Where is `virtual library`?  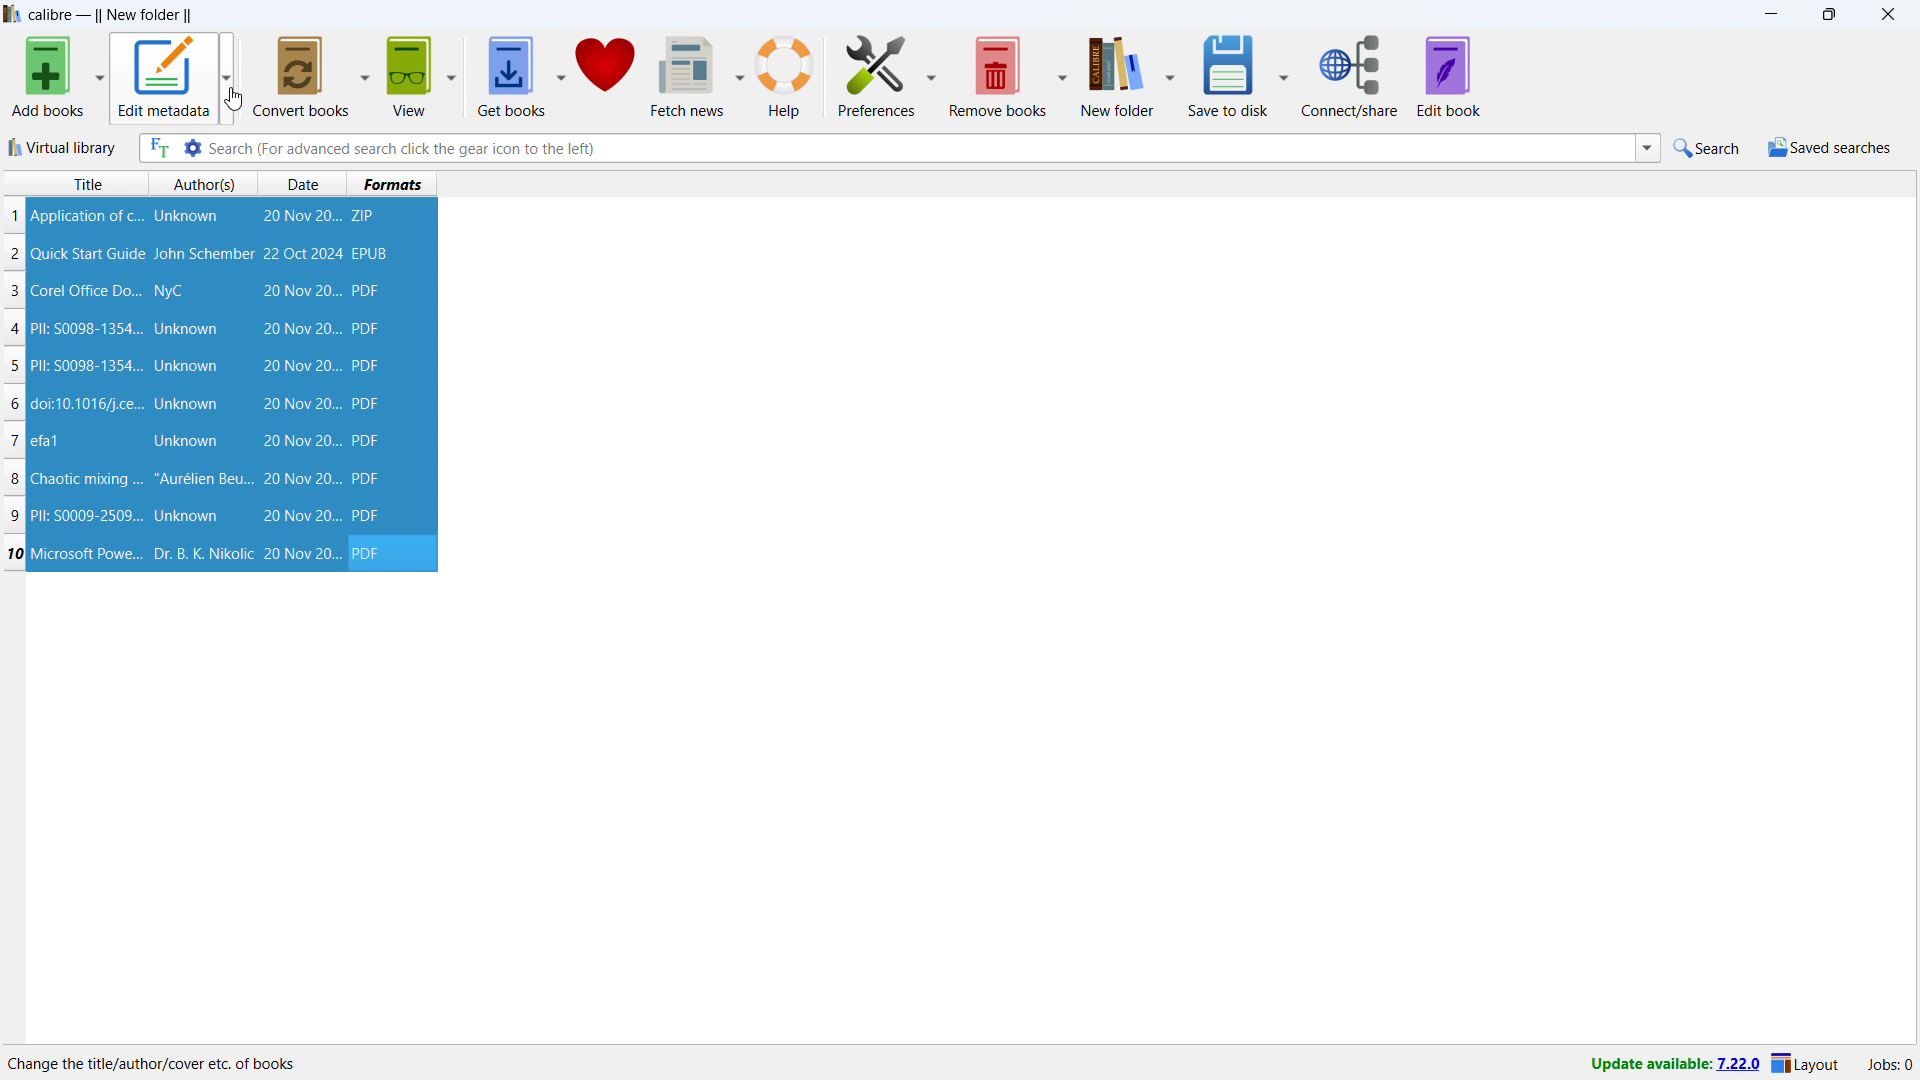
virtual library is located at coordinates (63, 147).